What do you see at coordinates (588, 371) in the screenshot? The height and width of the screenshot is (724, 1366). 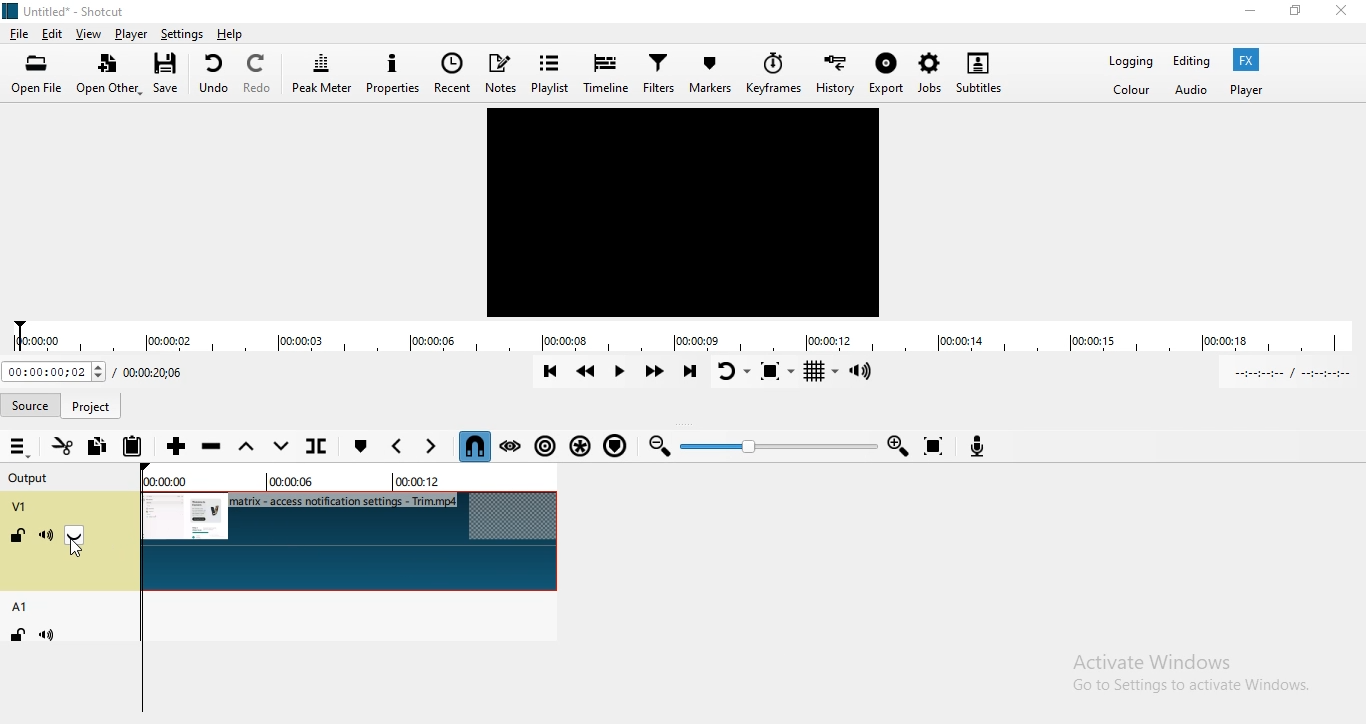 I see `Play quickly backwards` at bounding box center [588, 371].